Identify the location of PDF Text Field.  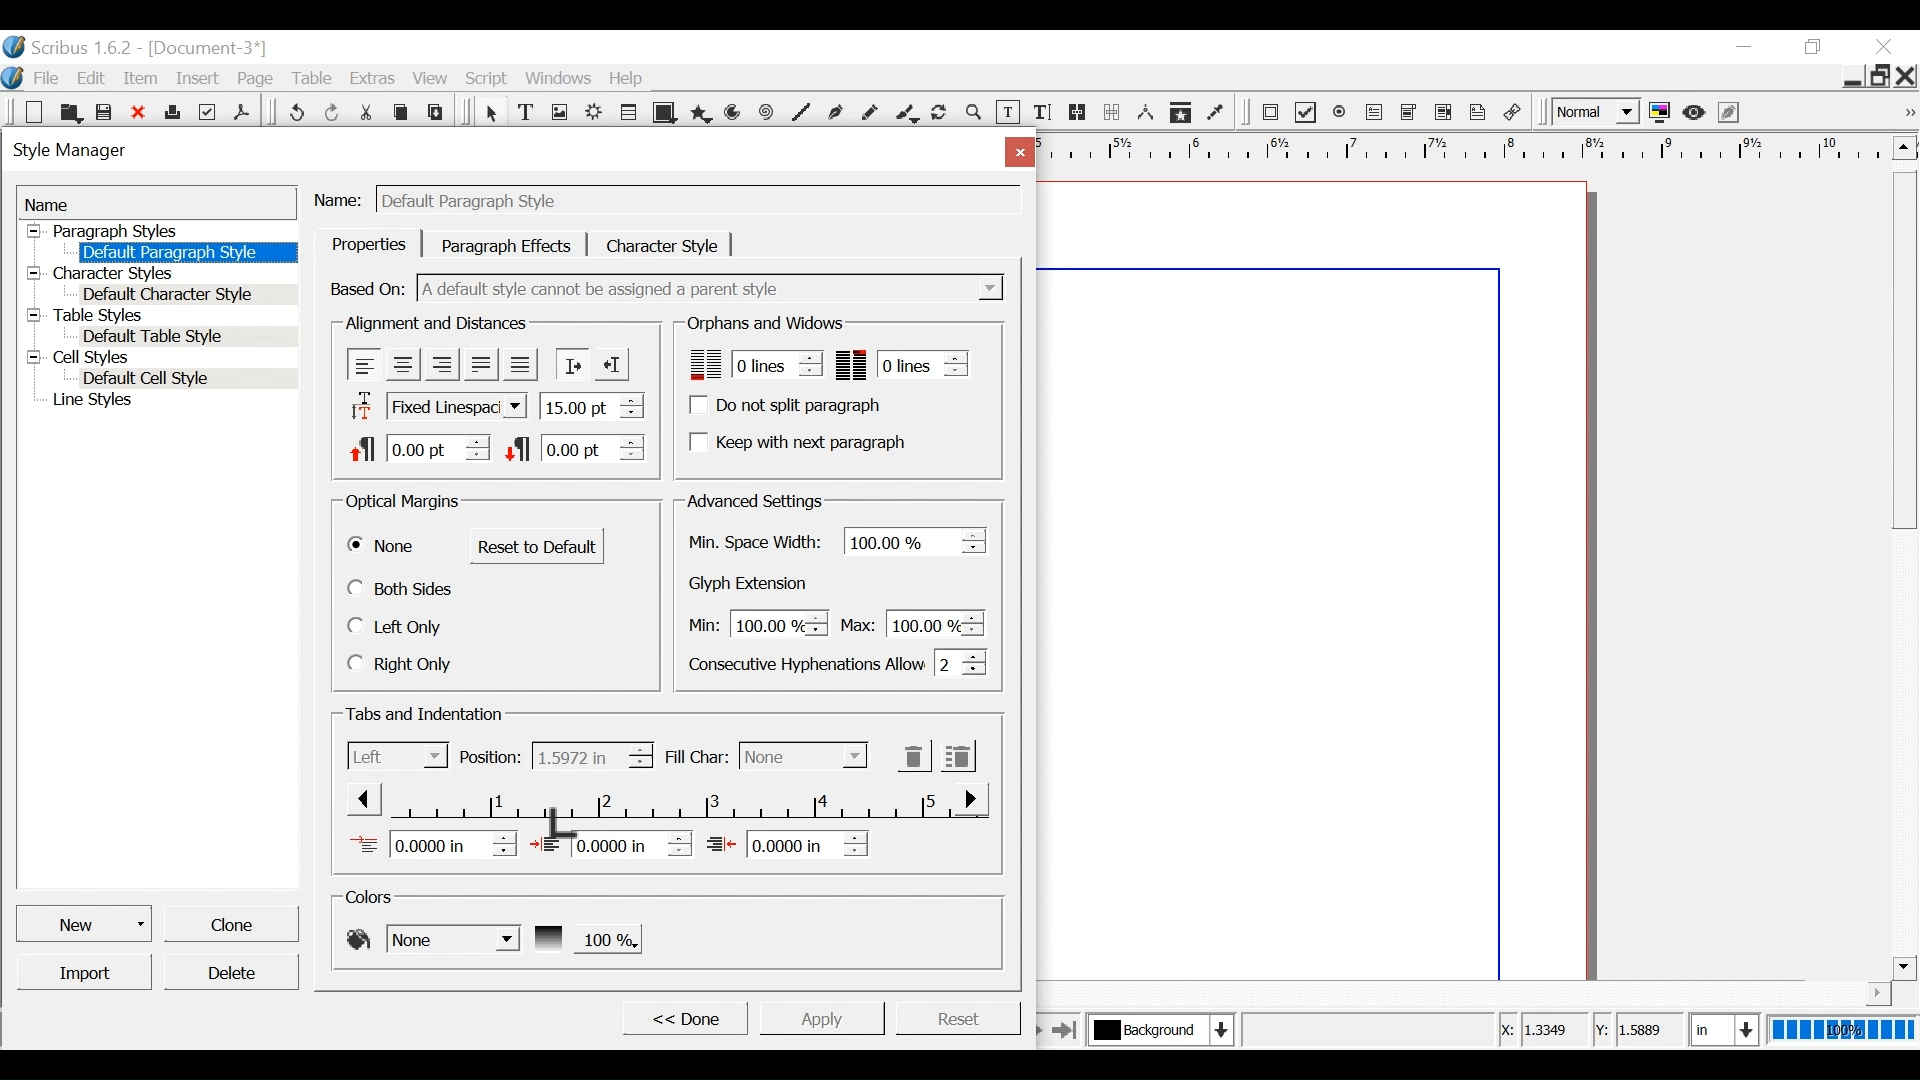
(1375, 113).